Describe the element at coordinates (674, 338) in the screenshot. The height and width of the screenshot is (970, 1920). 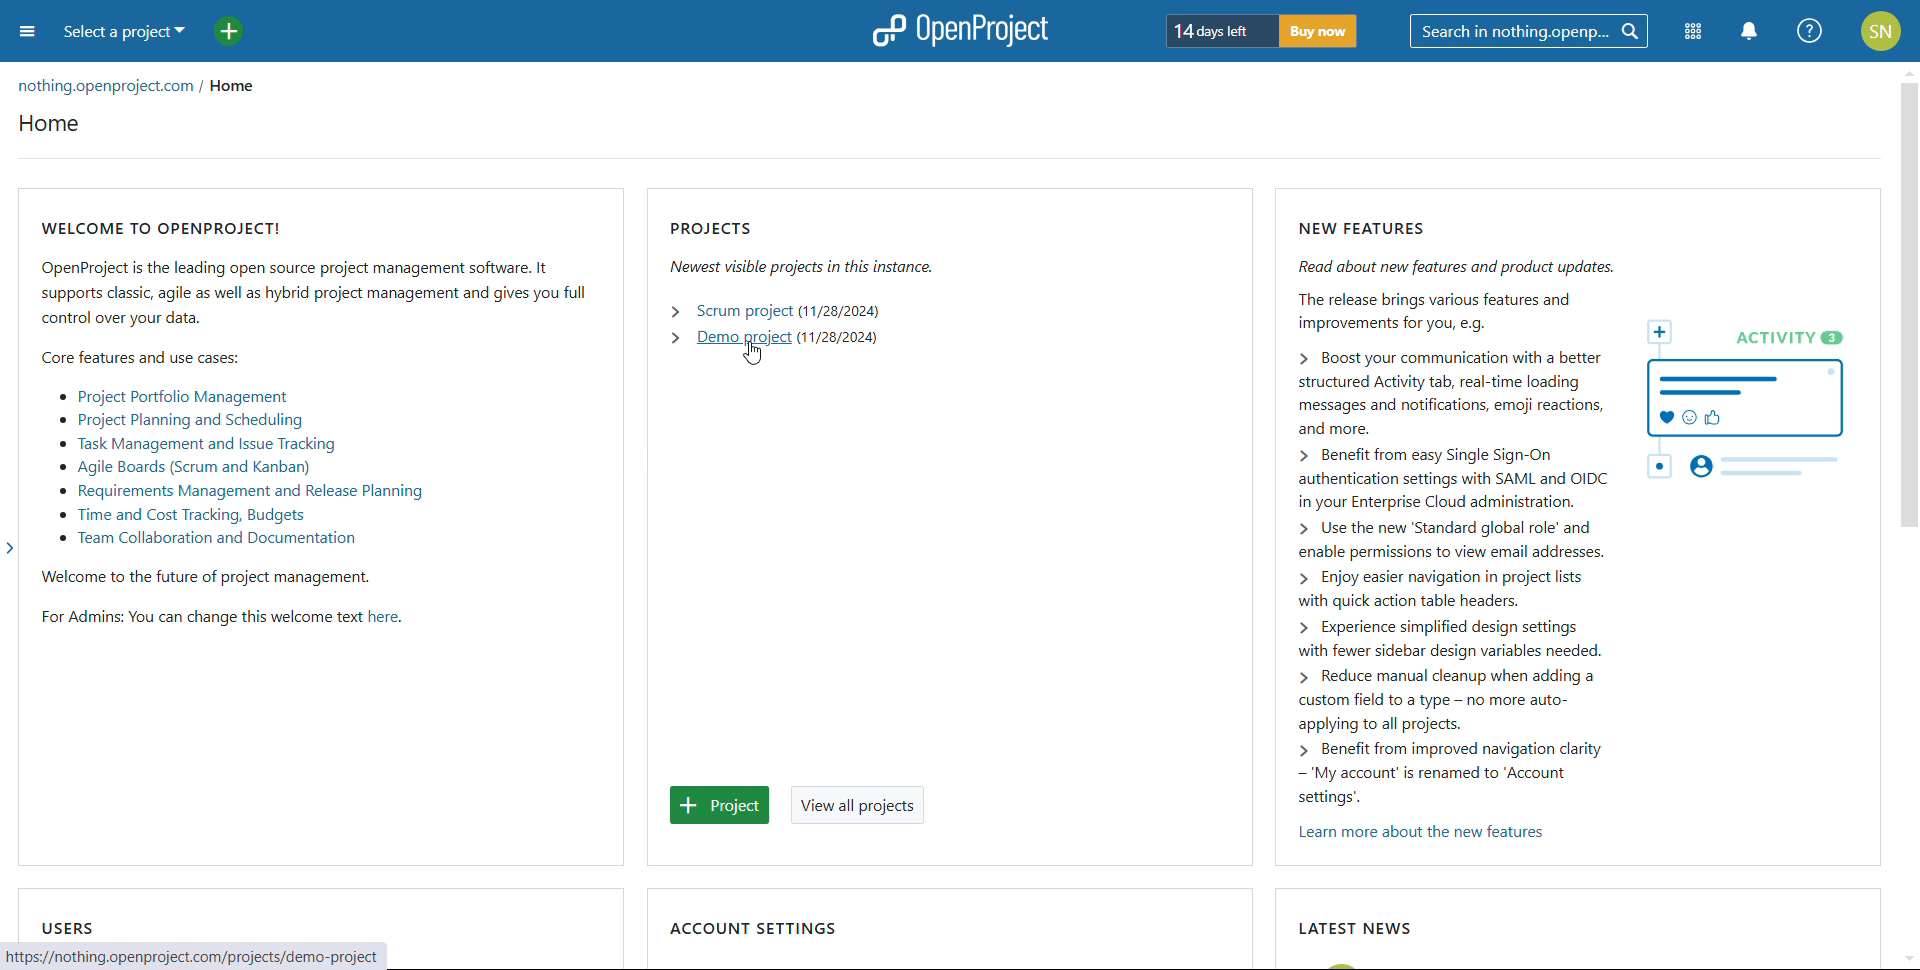
I see `expand demo project` at that location.